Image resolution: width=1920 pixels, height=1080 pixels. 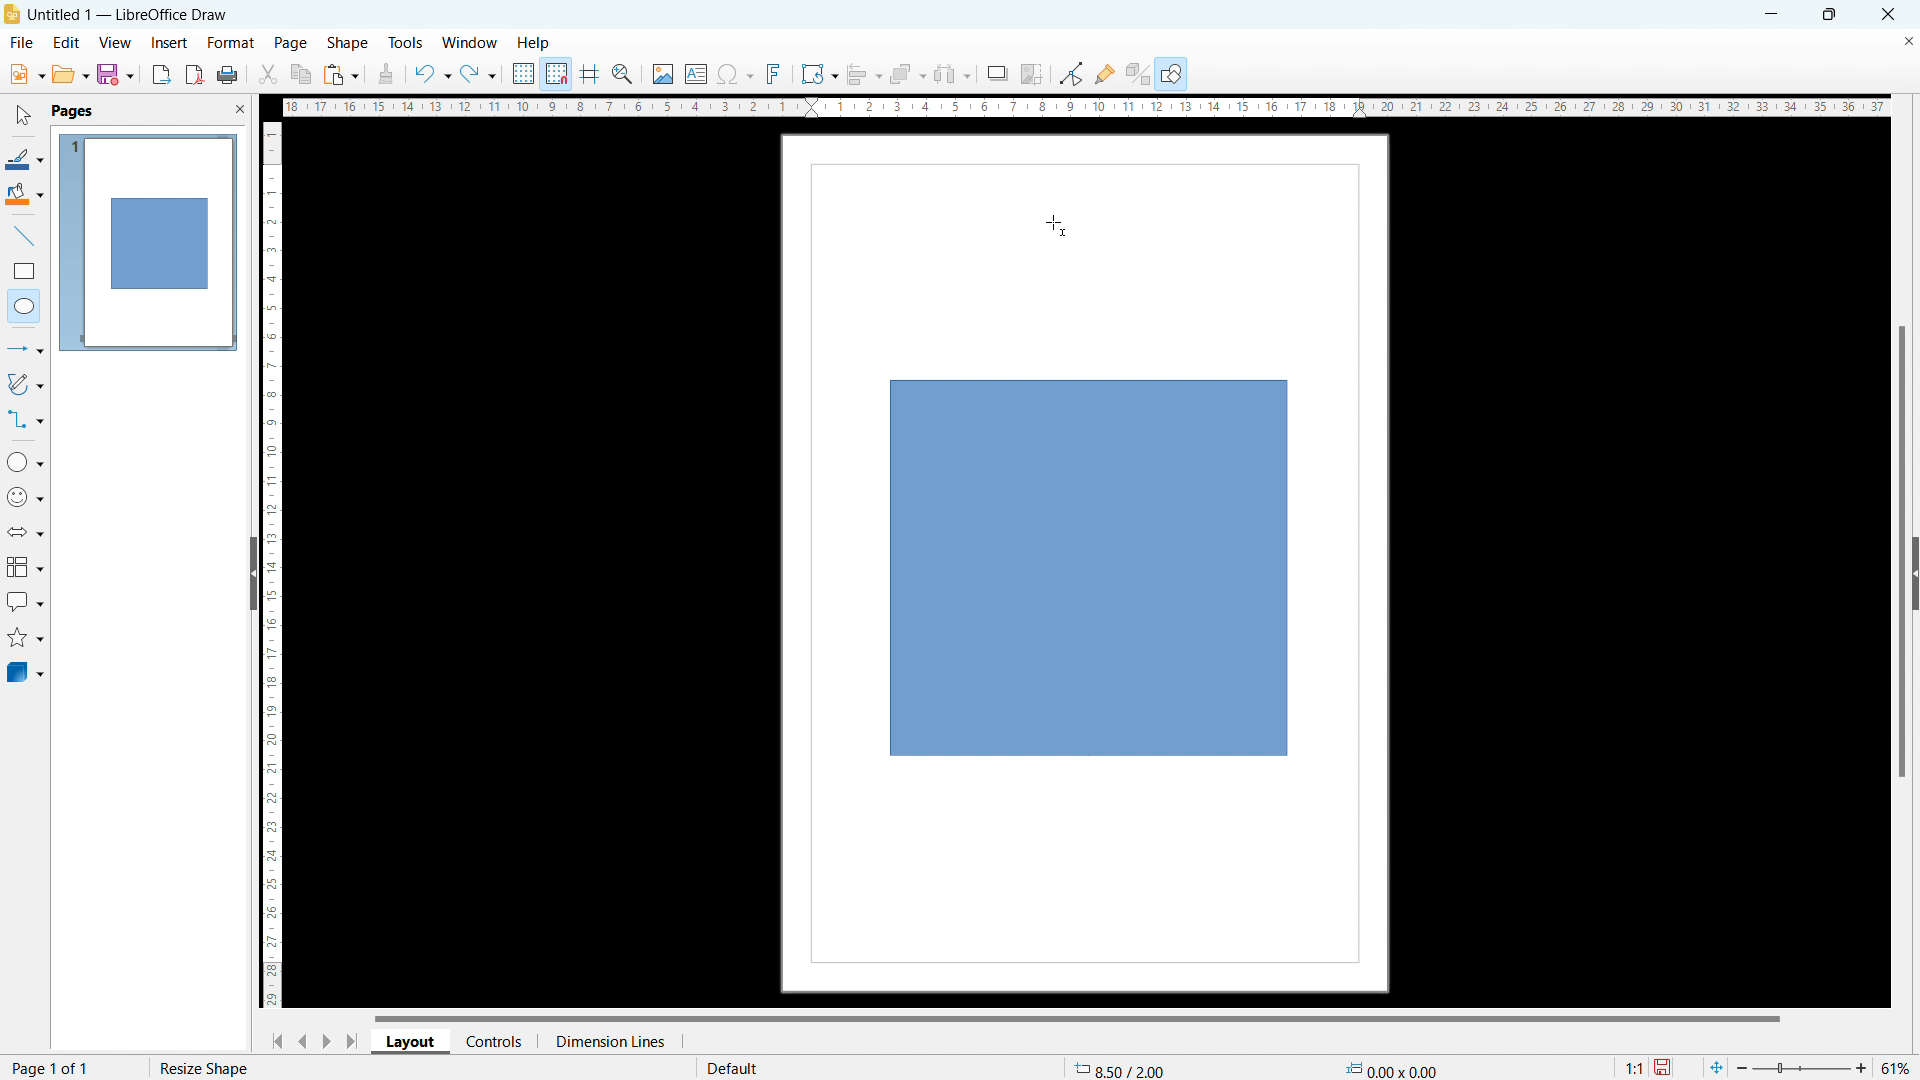 What do you see at coordinates (1105, 73) in the screenshot?
I see `show gluepoint functions` at bounding box center [1105, 73].